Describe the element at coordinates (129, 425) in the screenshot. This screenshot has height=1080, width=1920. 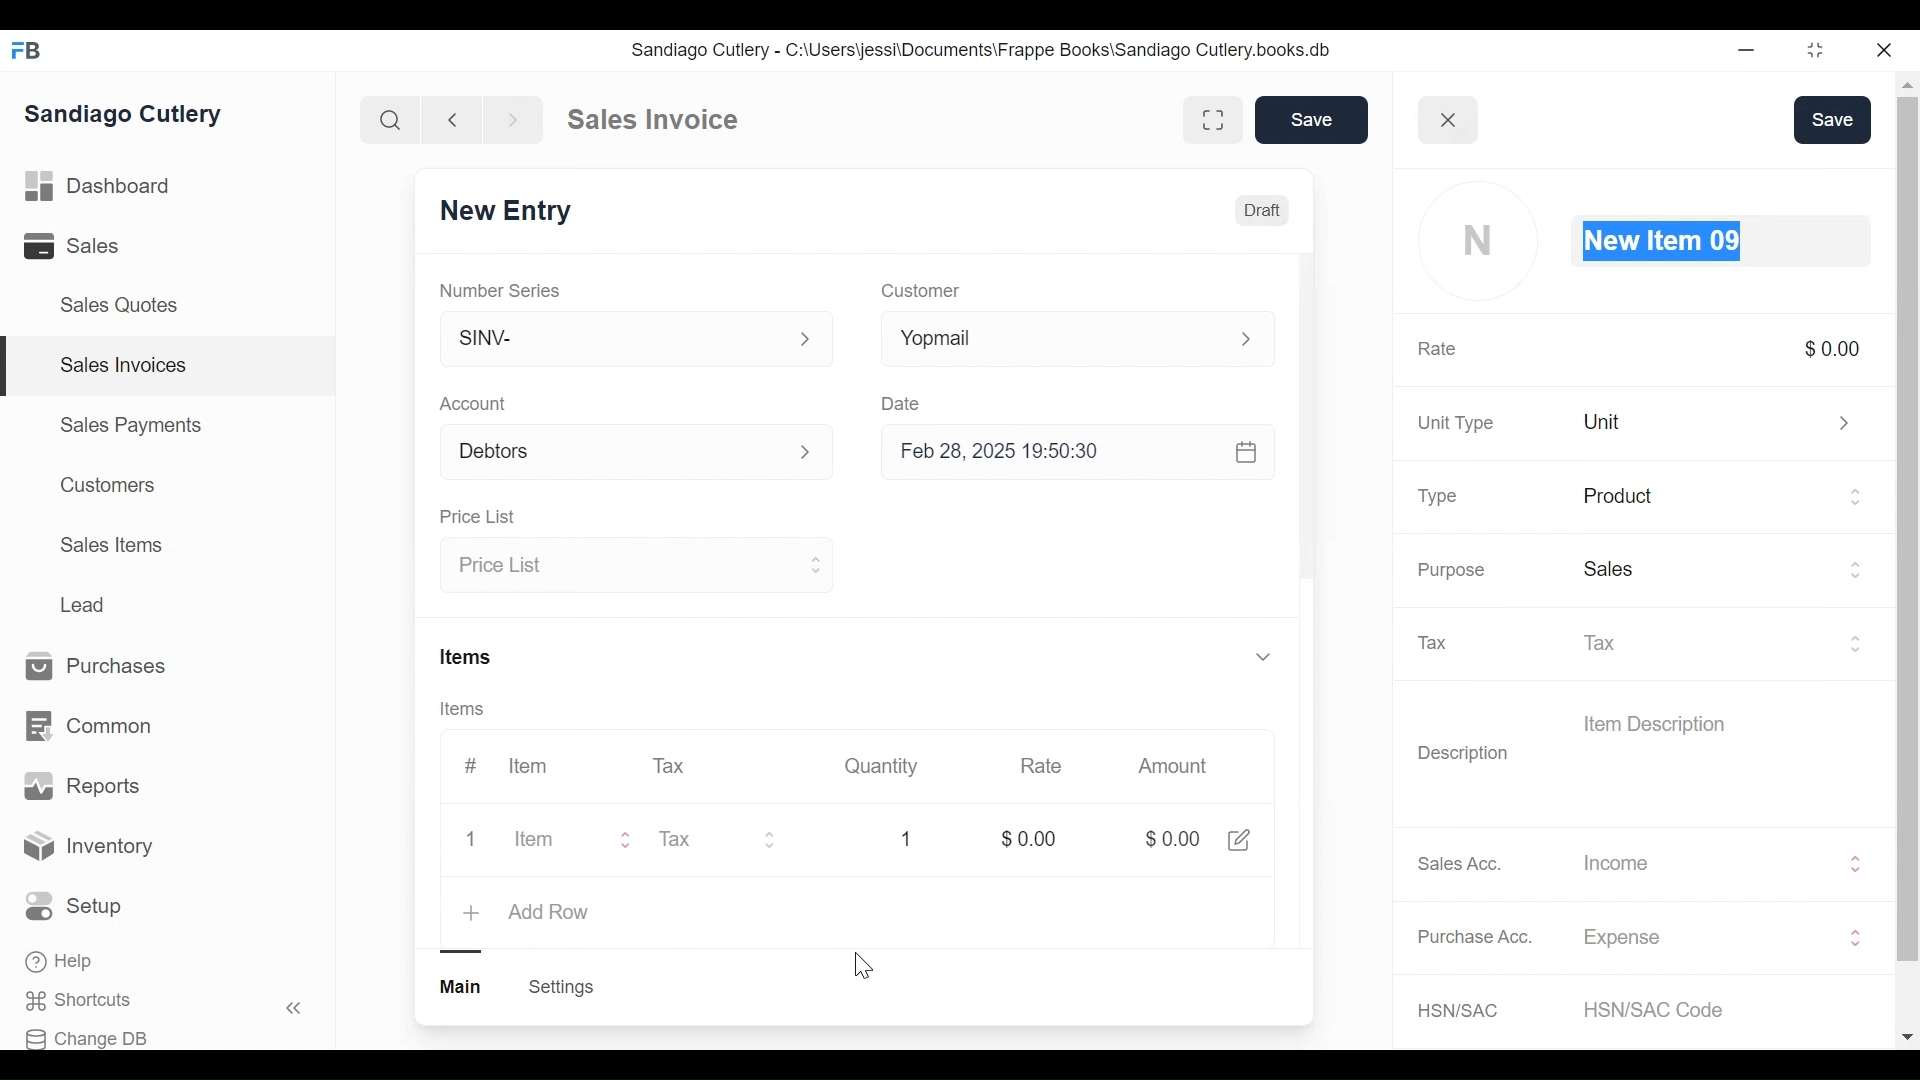
I see `Sales Payments` at that location.